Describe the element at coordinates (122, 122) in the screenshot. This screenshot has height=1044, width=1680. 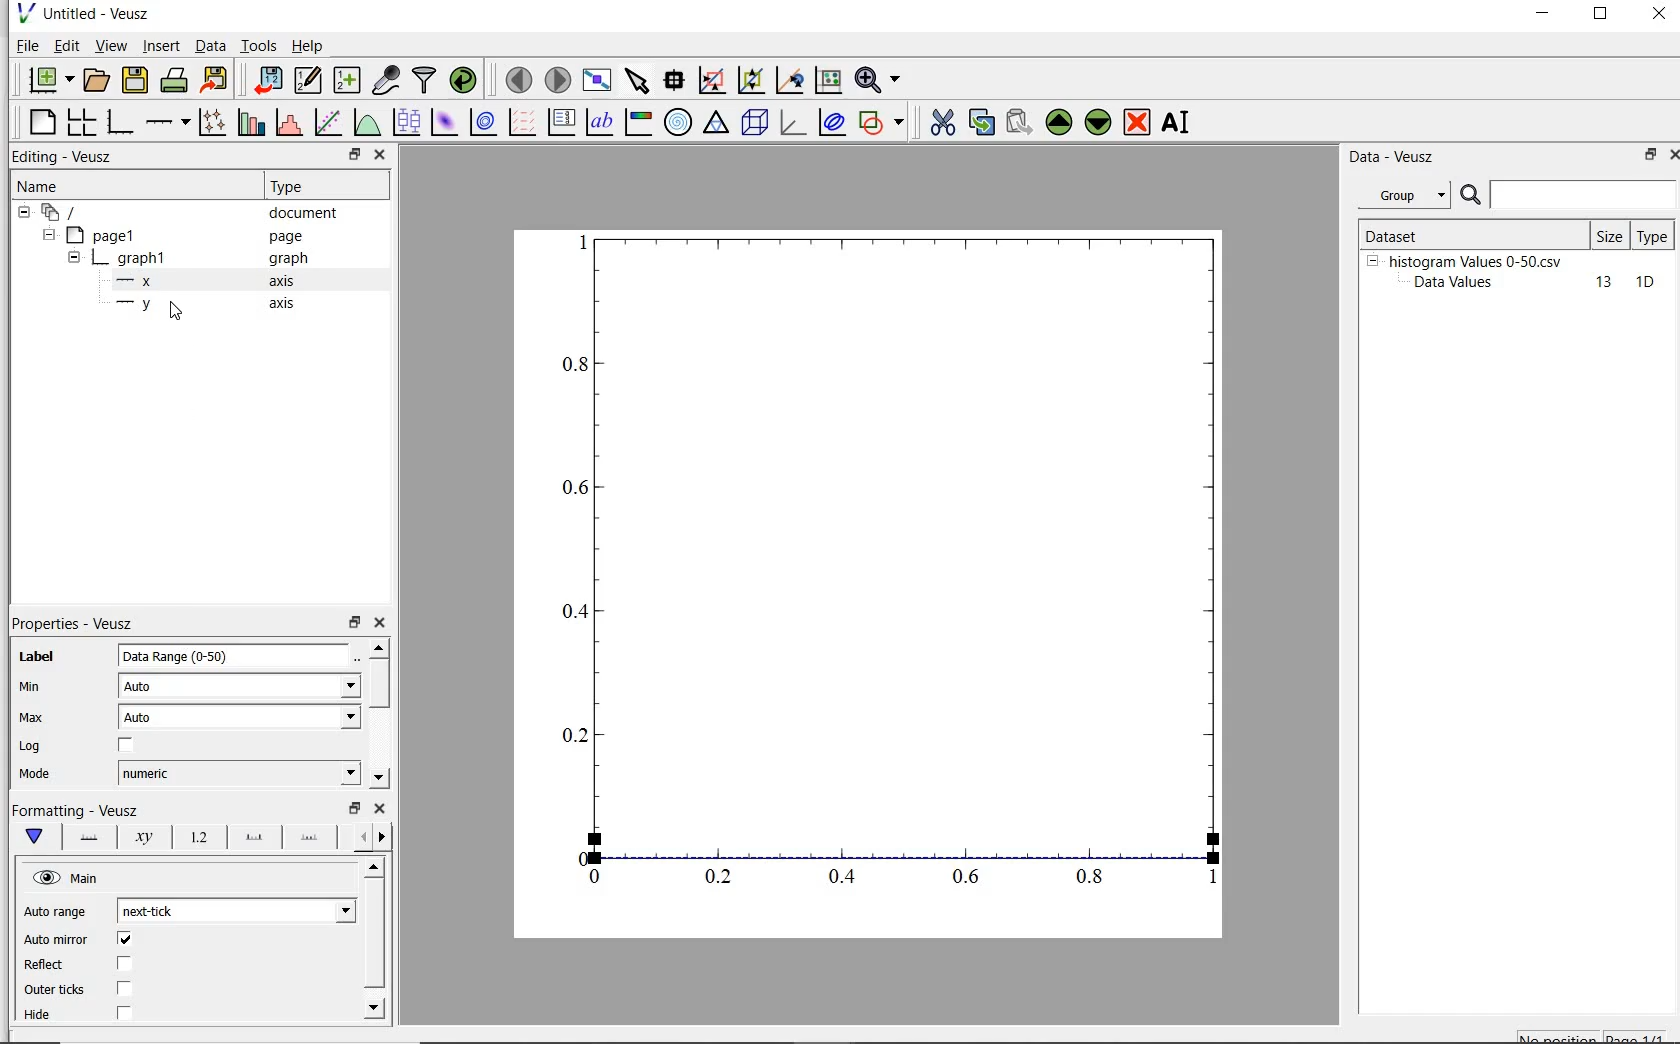
I see `base graph` at that location.